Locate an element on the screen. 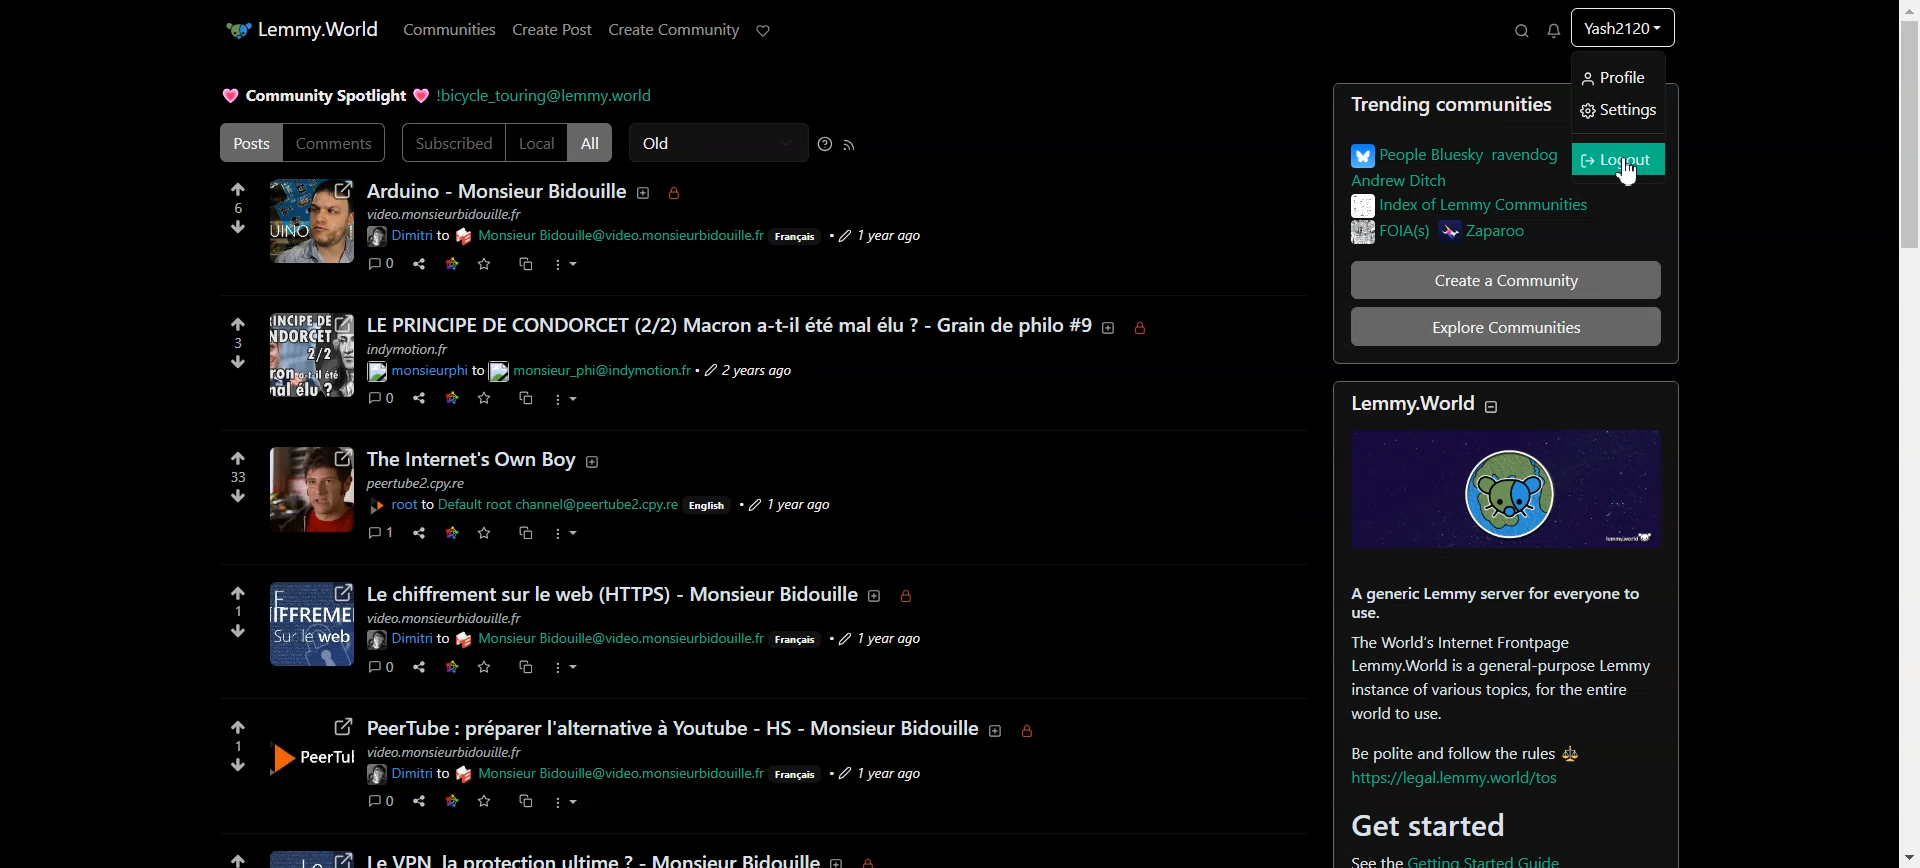 This screenshot has height=868, width=1920.  is located at coordinates (447, 752).